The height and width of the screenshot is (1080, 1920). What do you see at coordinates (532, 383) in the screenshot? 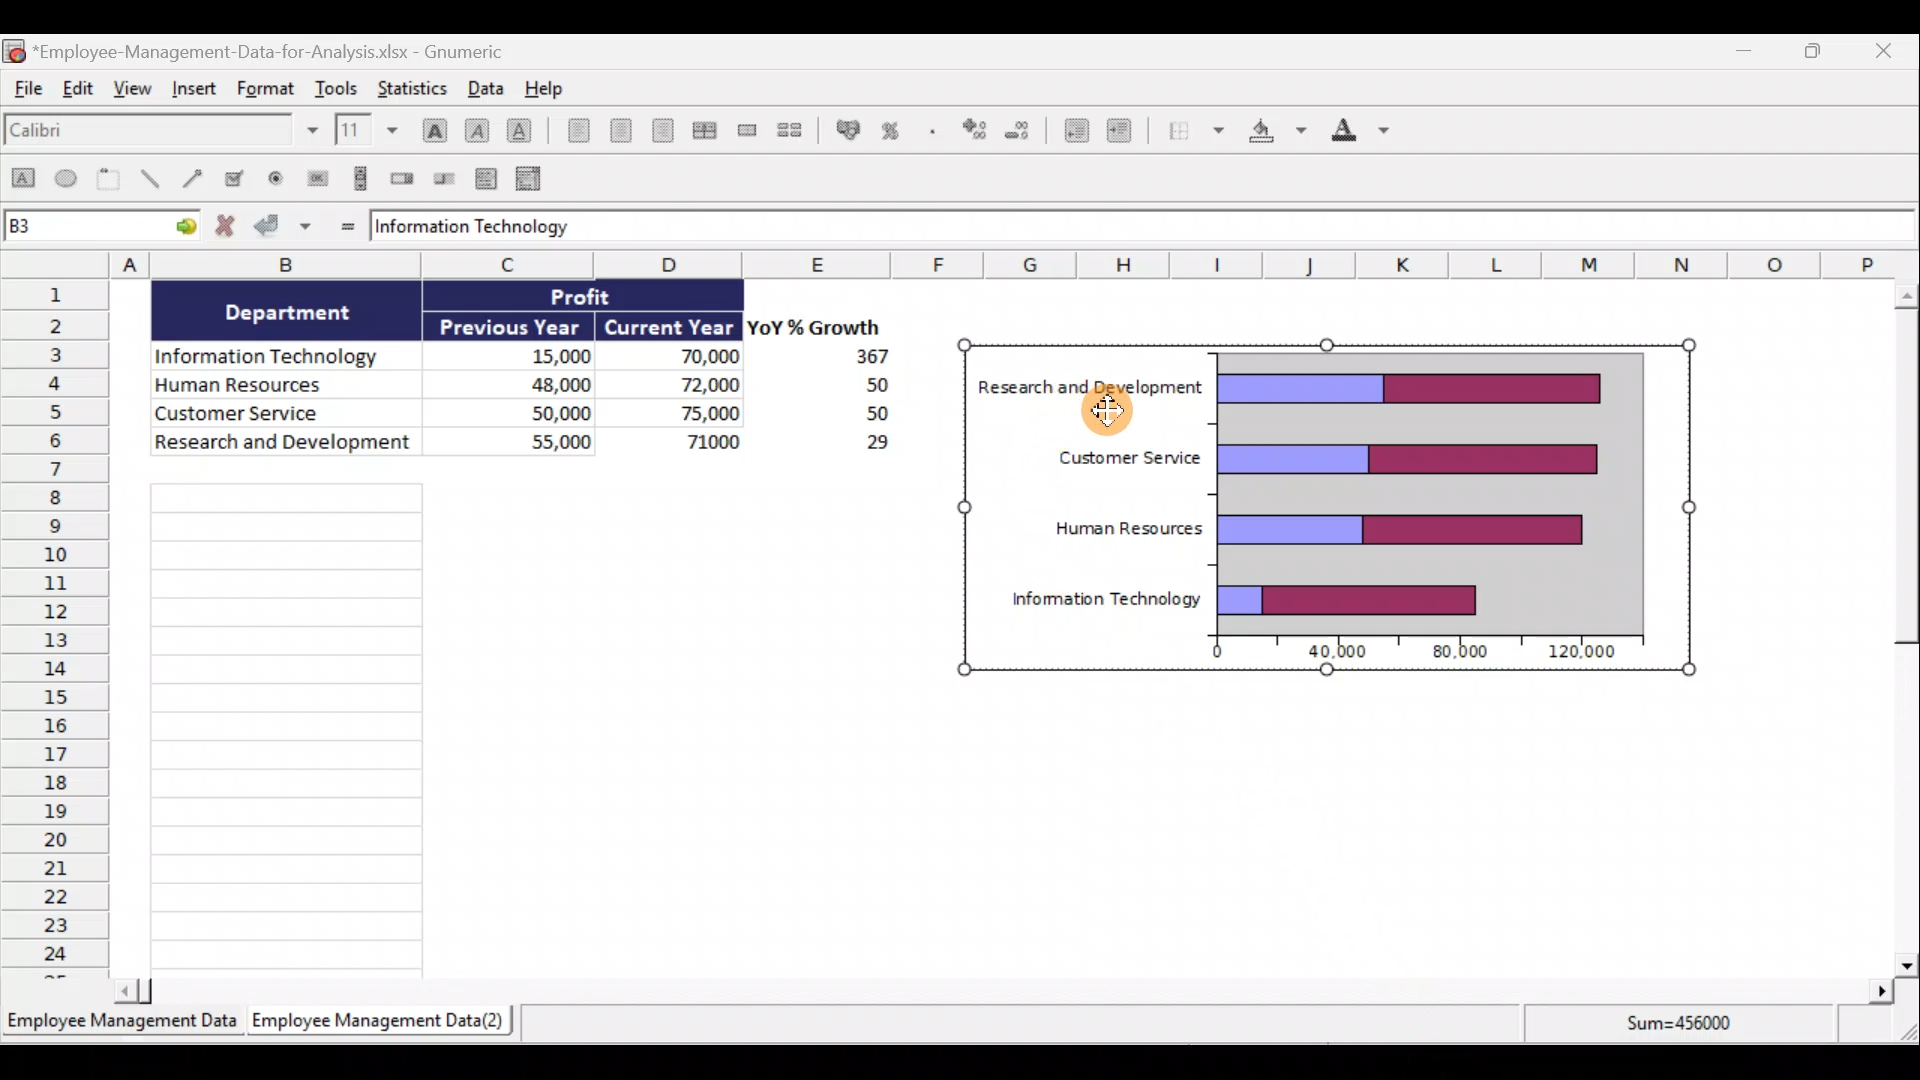
I see `48,000` at bounding box center [532, 383].